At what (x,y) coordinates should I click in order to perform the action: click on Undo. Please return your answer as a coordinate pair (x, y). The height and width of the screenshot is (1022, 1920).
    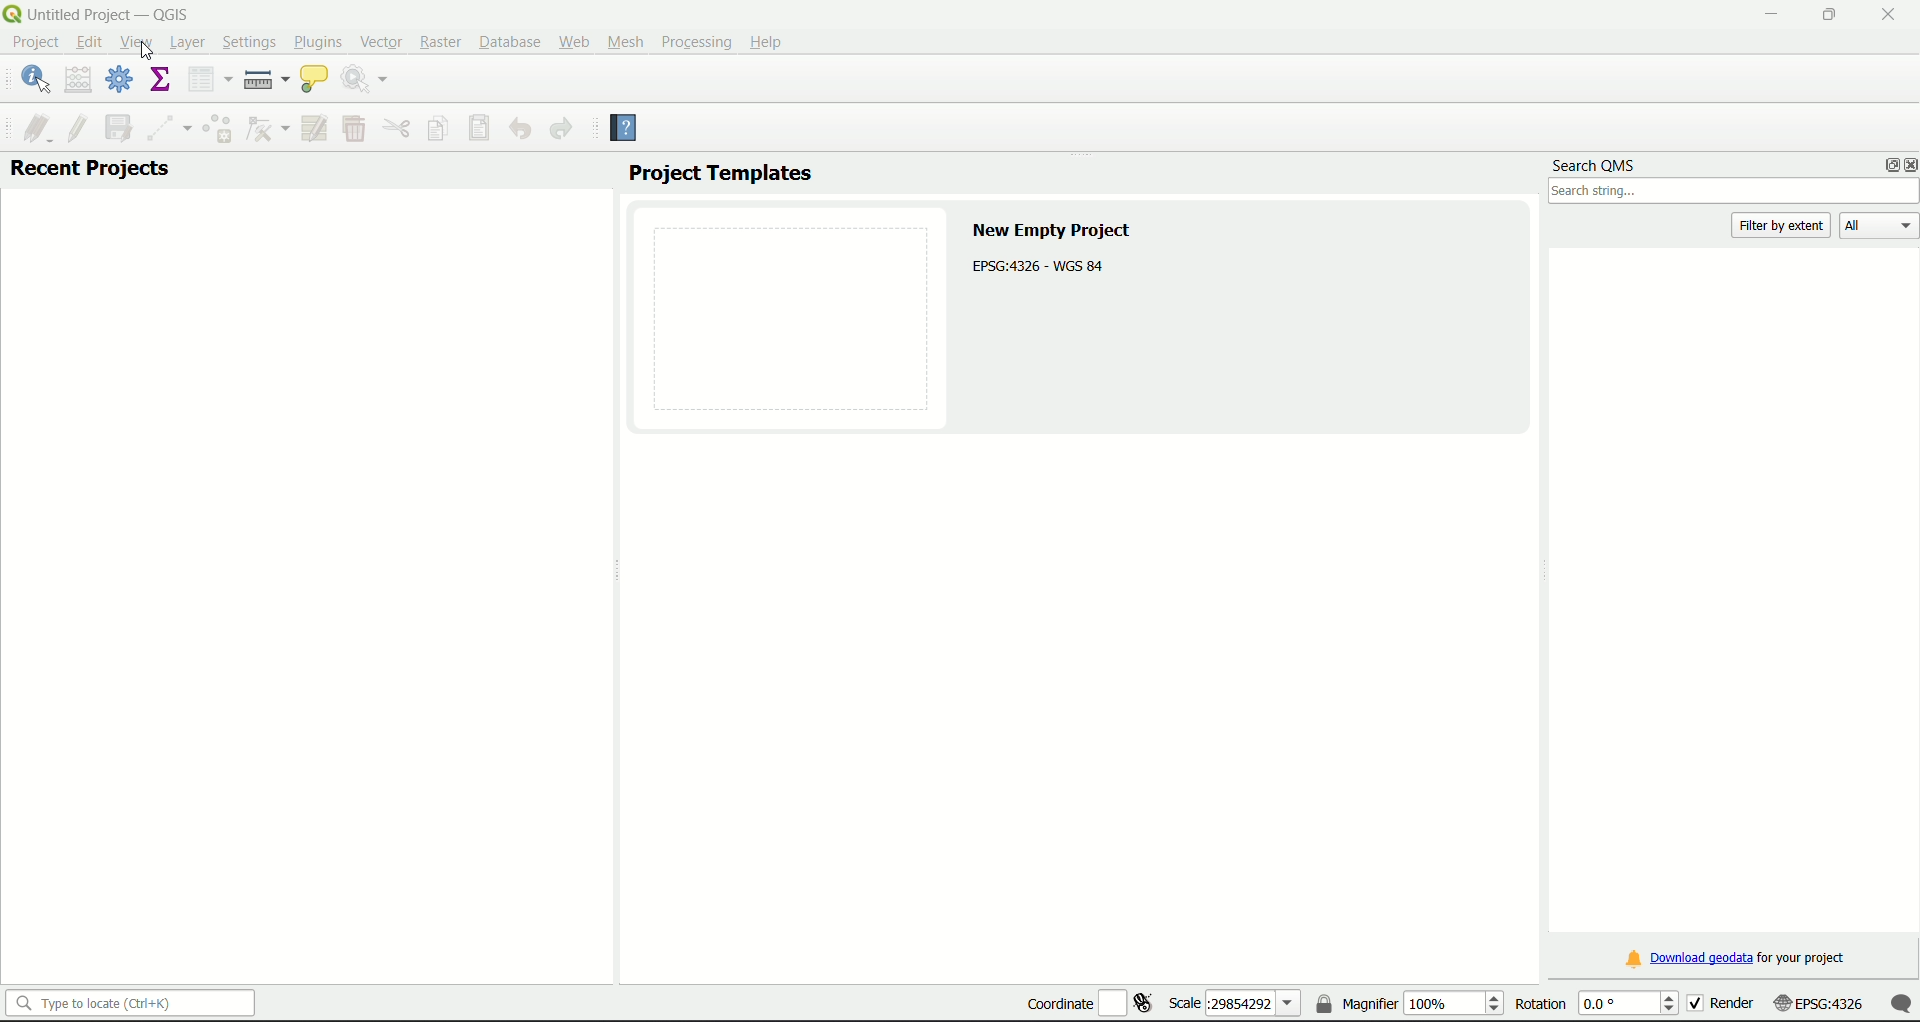
    Looking at the image, I should click on (520, 128).